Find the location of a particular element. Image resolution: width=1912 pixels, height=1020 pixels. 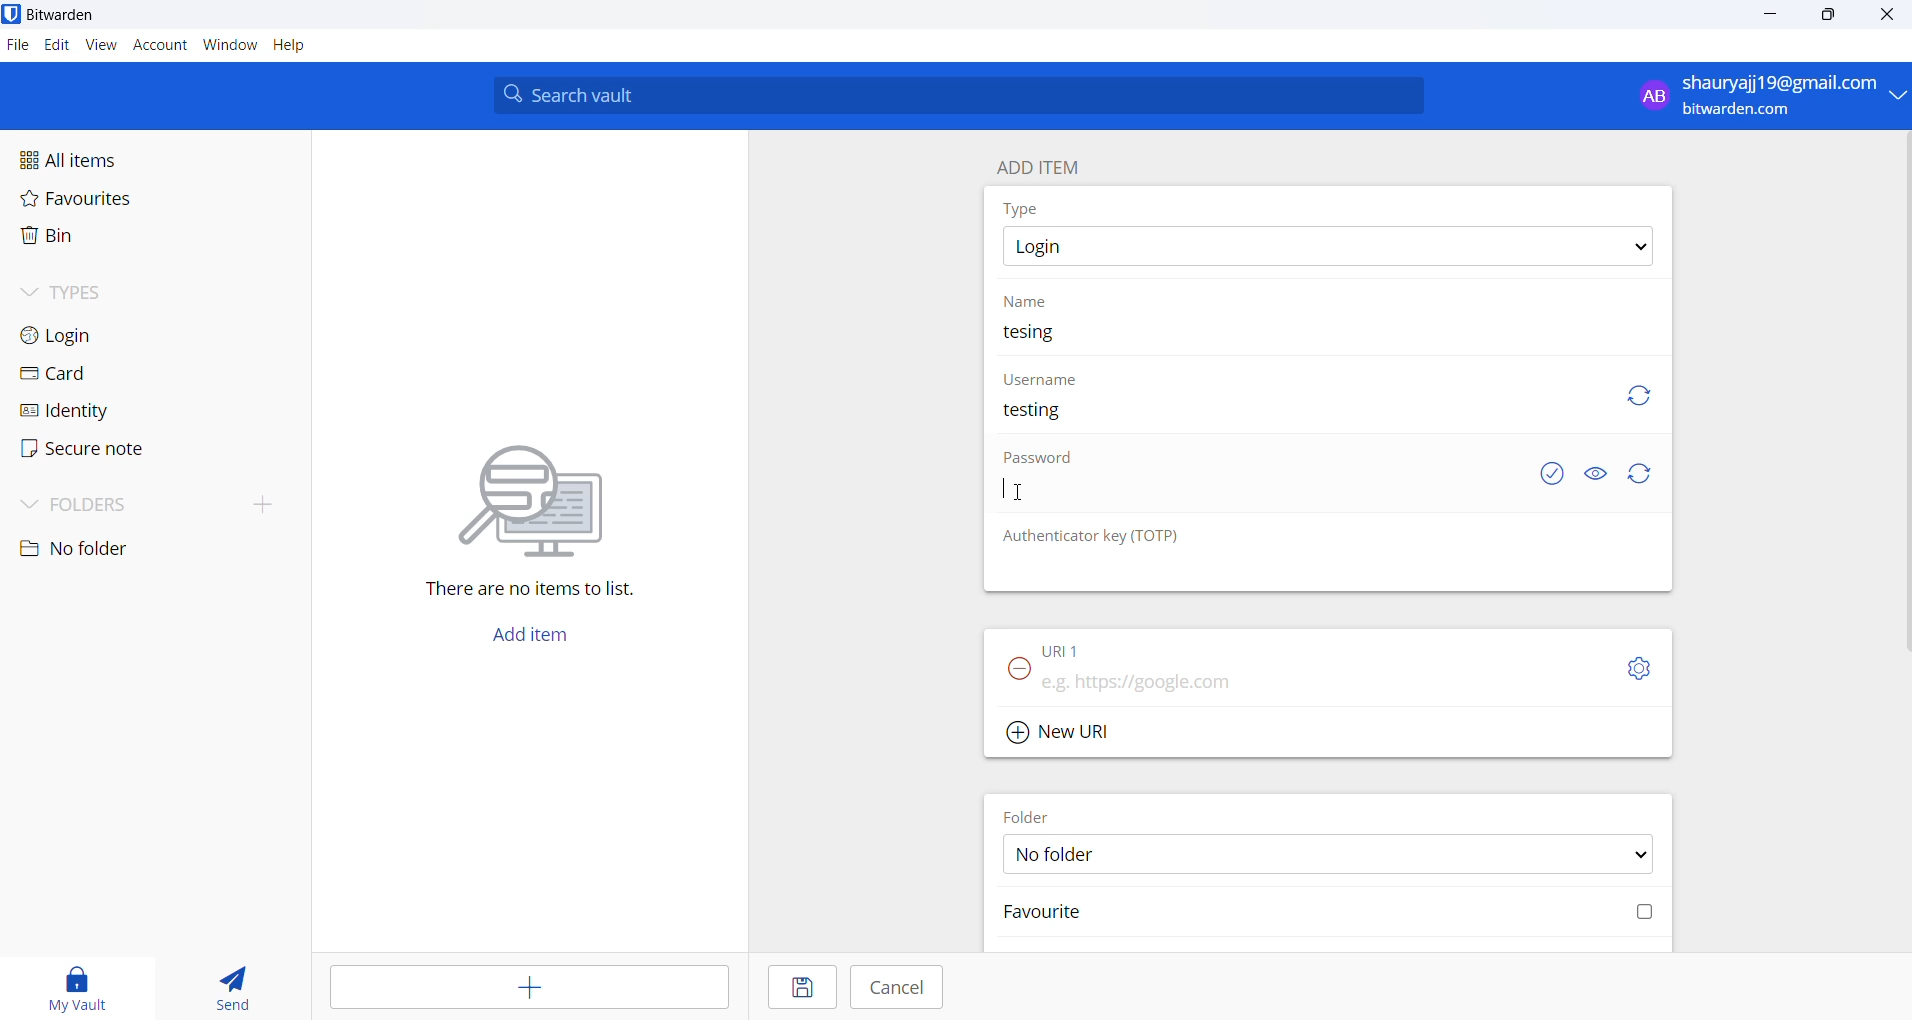

bin is located at coordinates (102, 241).